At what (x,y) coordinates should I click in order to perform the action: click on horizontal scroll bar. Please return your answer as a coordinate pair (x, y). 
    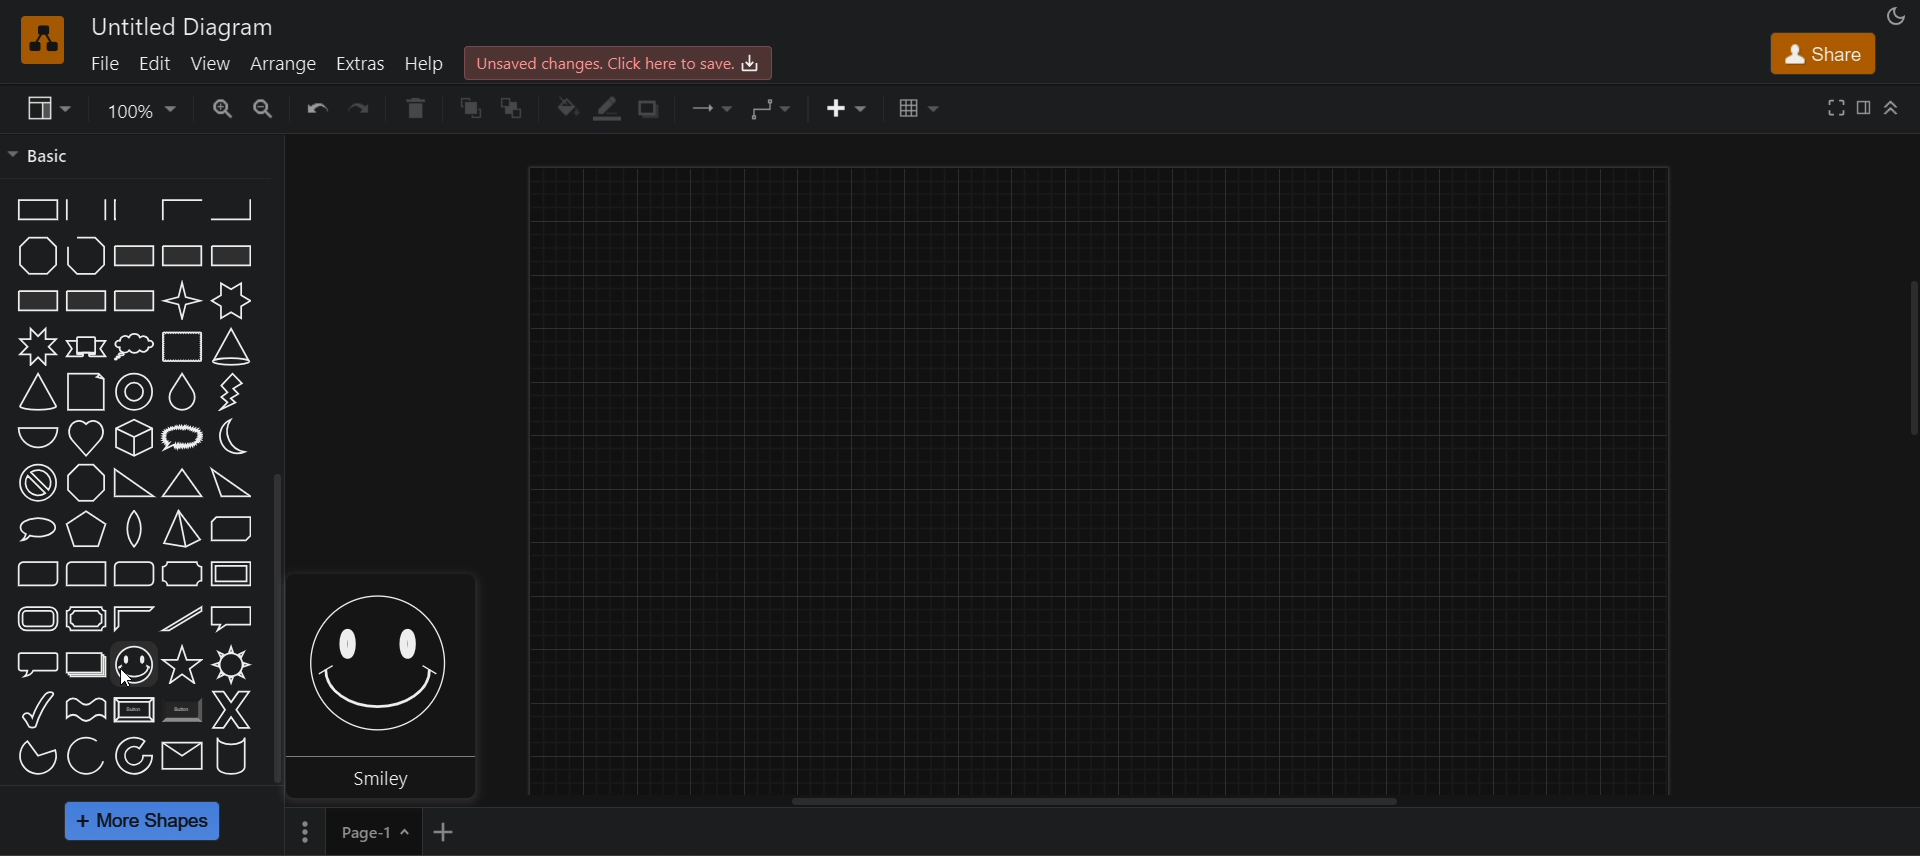
    Looking at the image, I should click on (1094, 800).